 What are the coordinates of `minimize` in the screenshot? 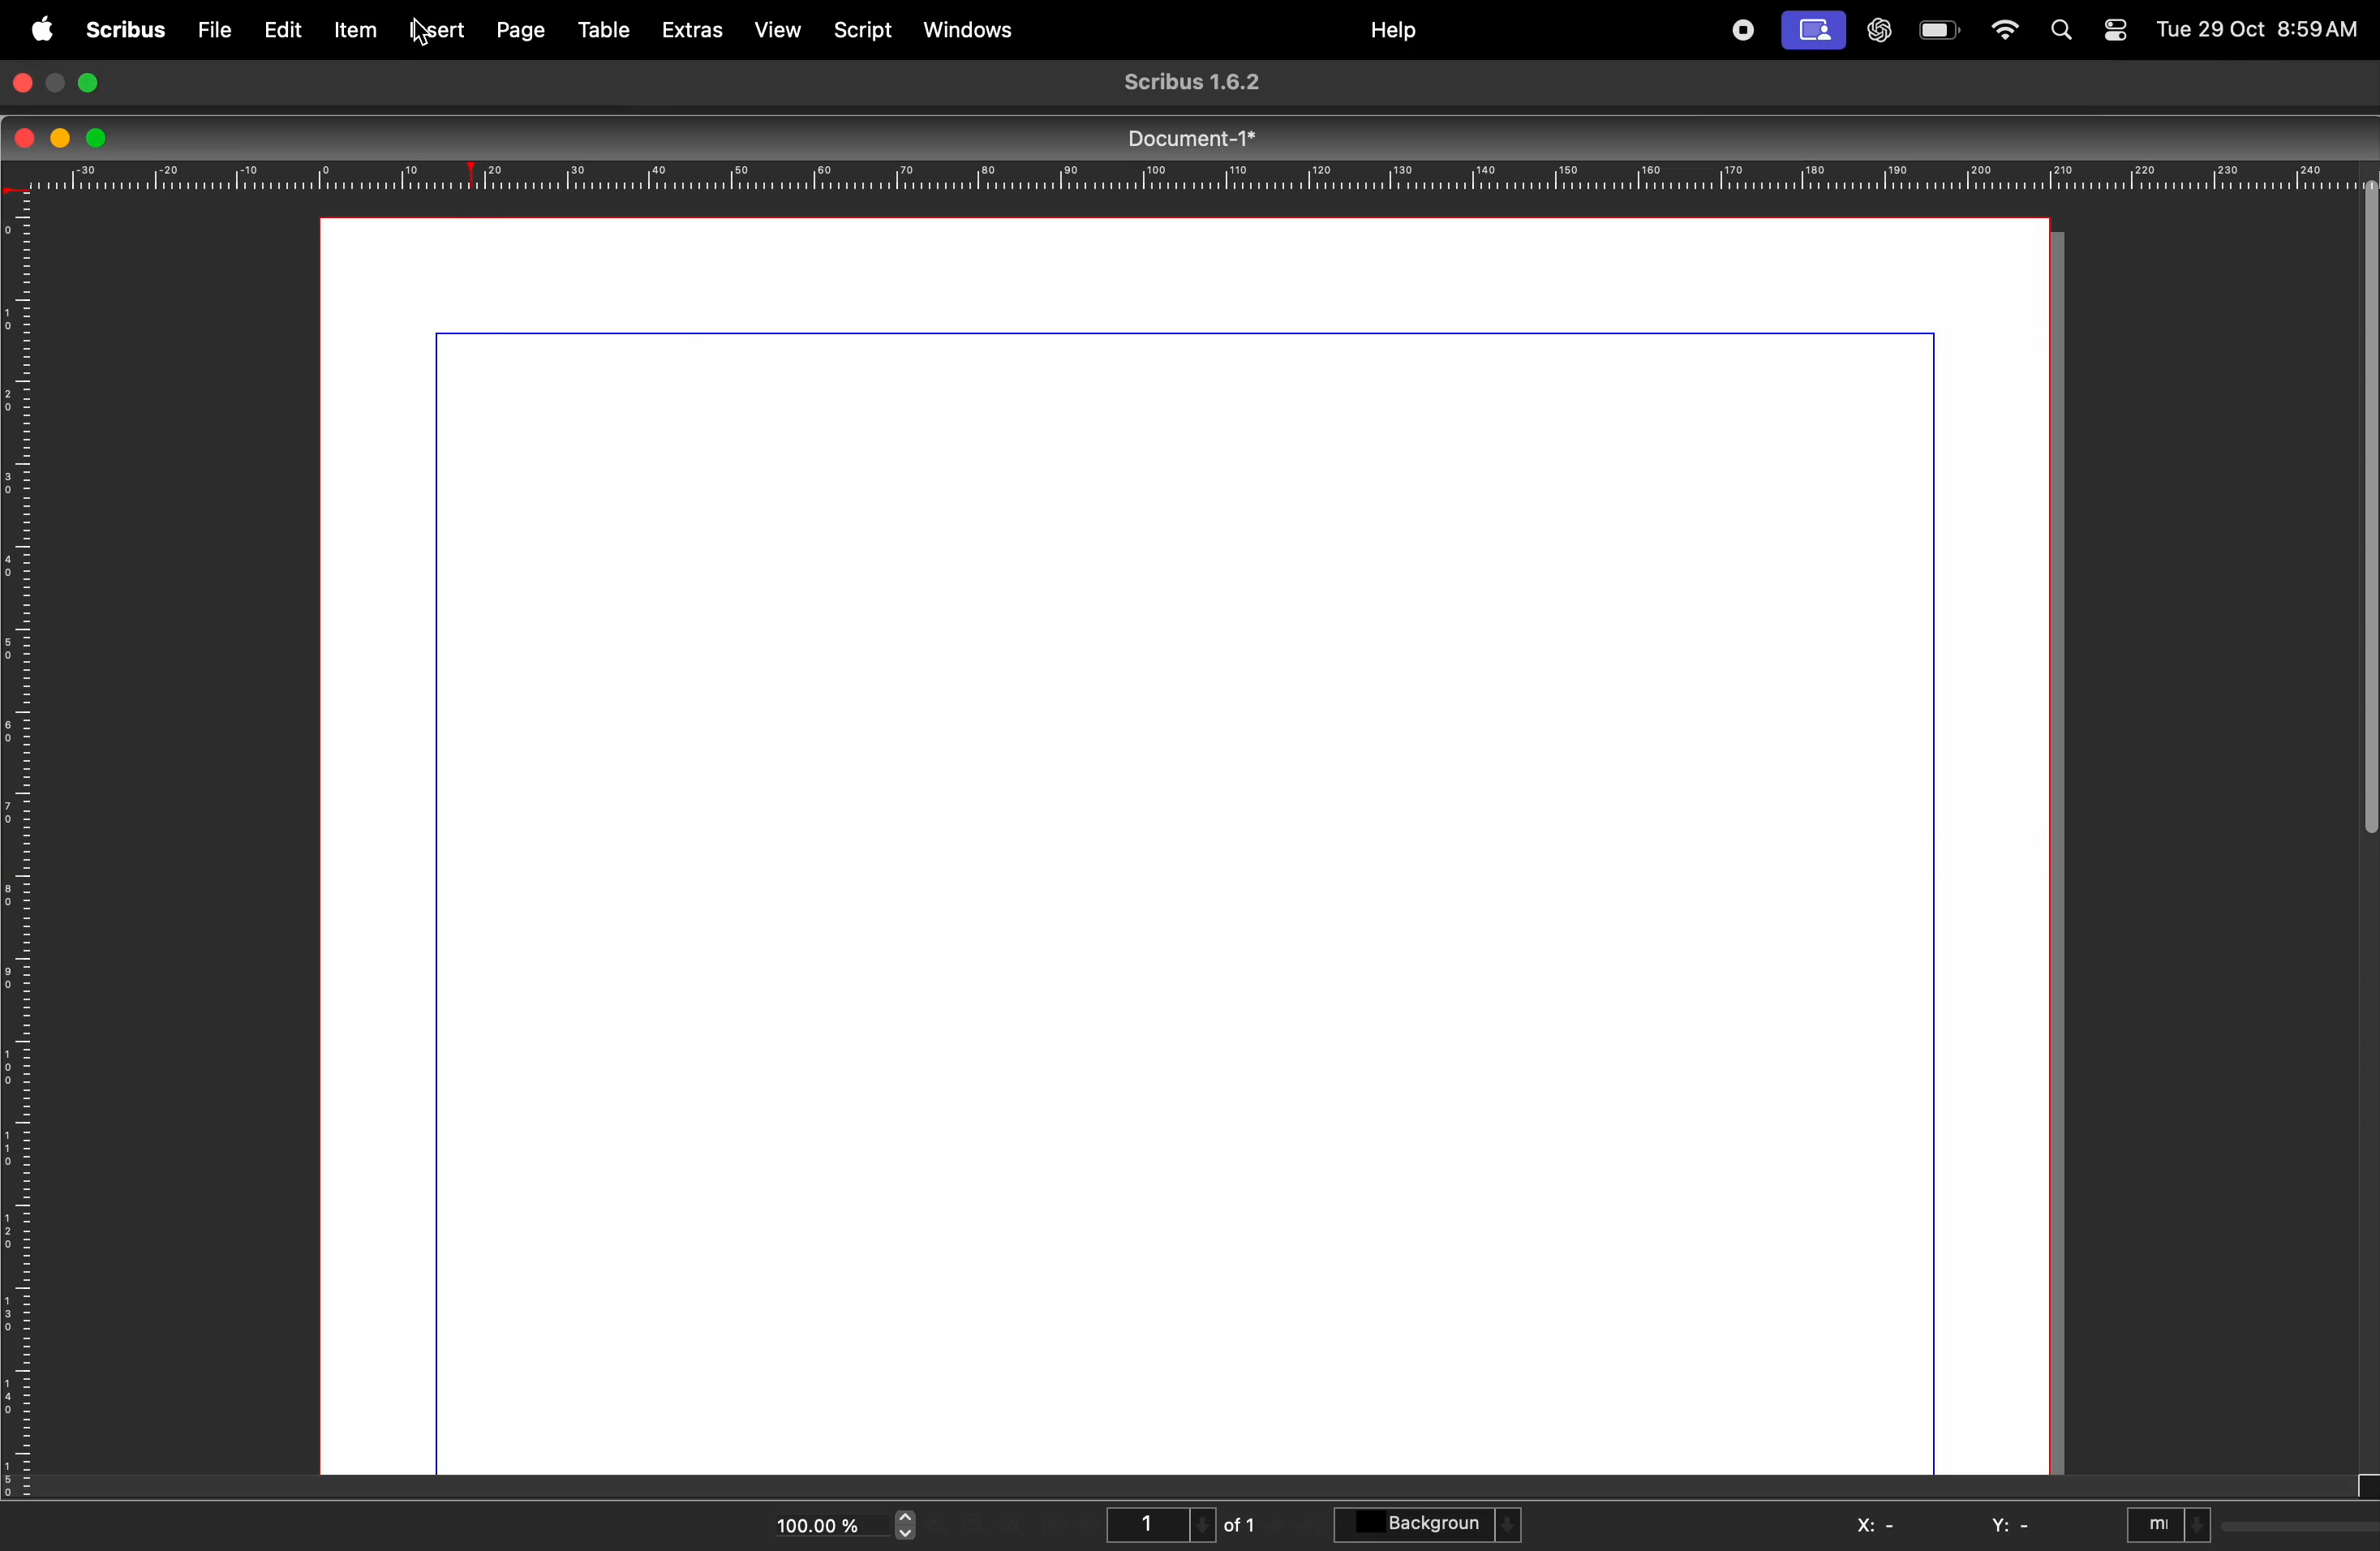 It's located at (57, 136).